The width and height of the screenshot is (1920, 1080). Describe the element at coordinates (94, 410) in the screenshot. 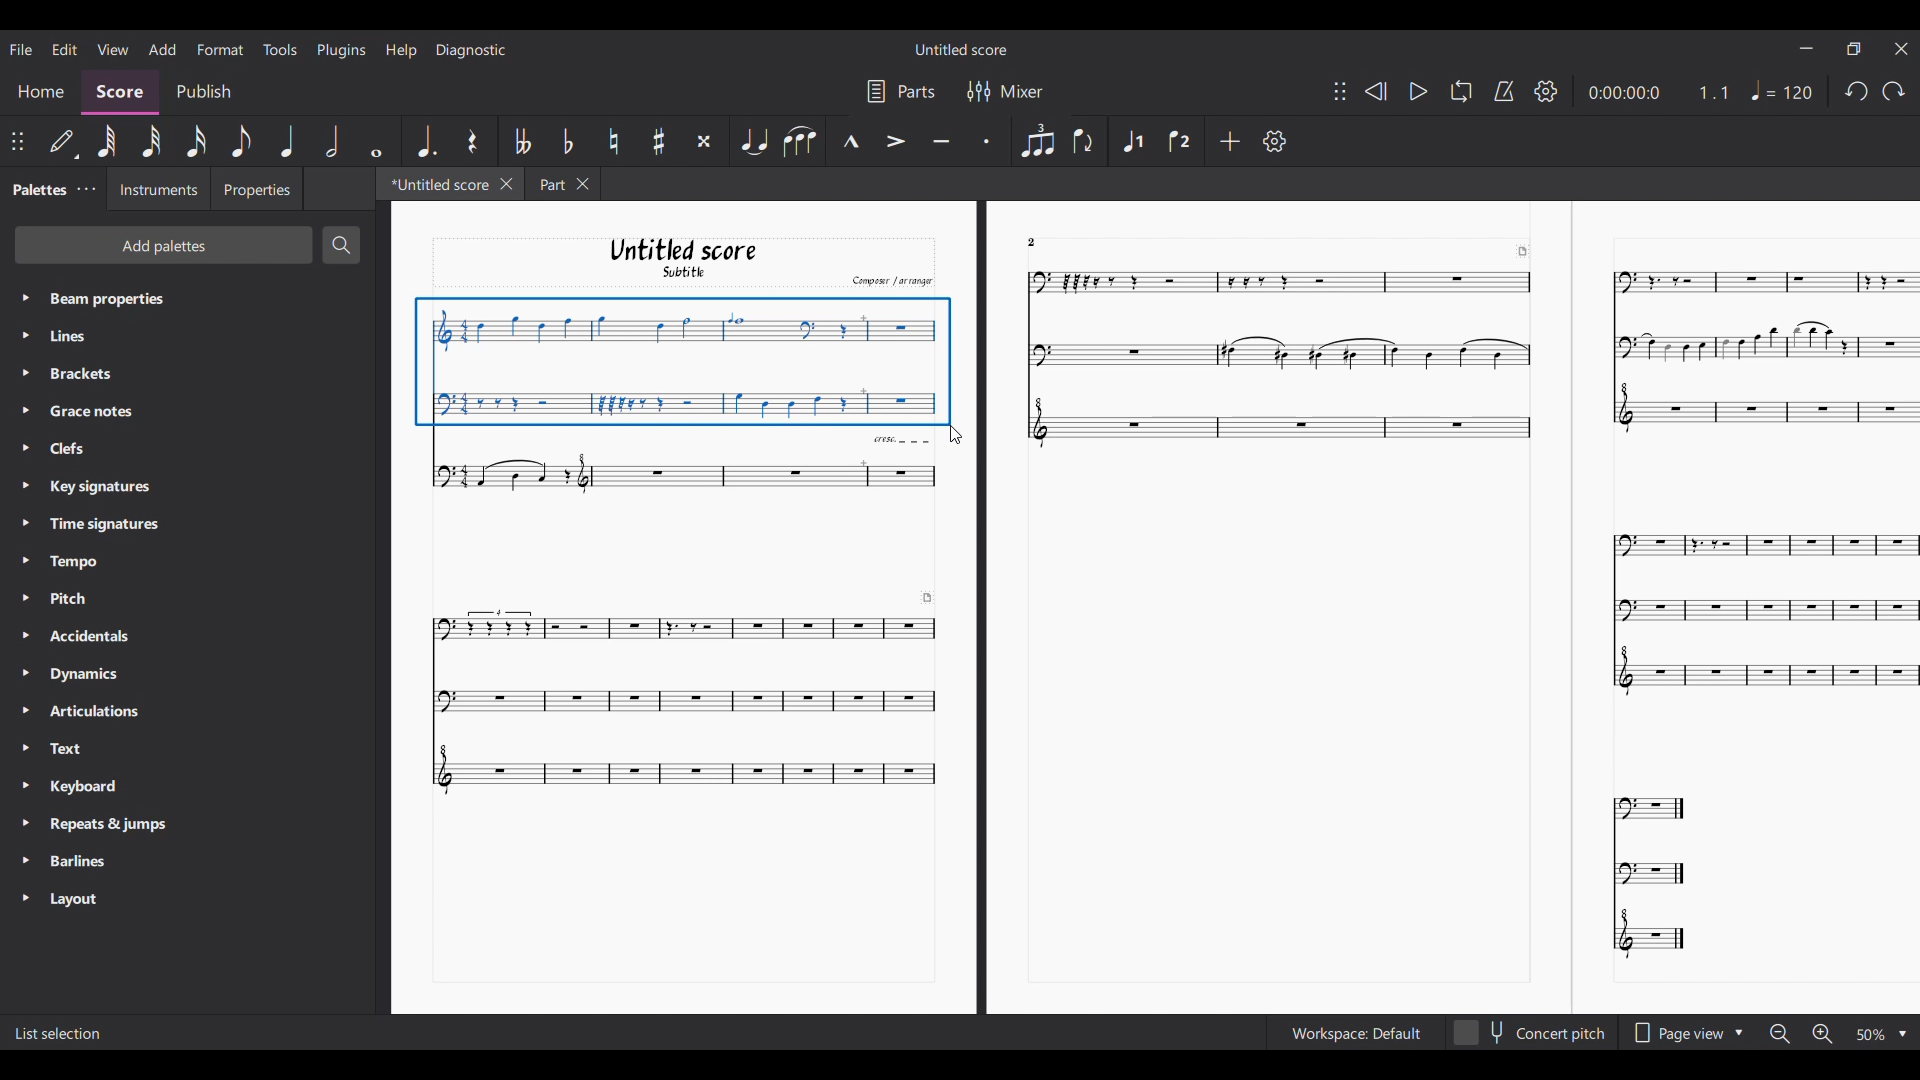

I see `Grace notes` at that location.